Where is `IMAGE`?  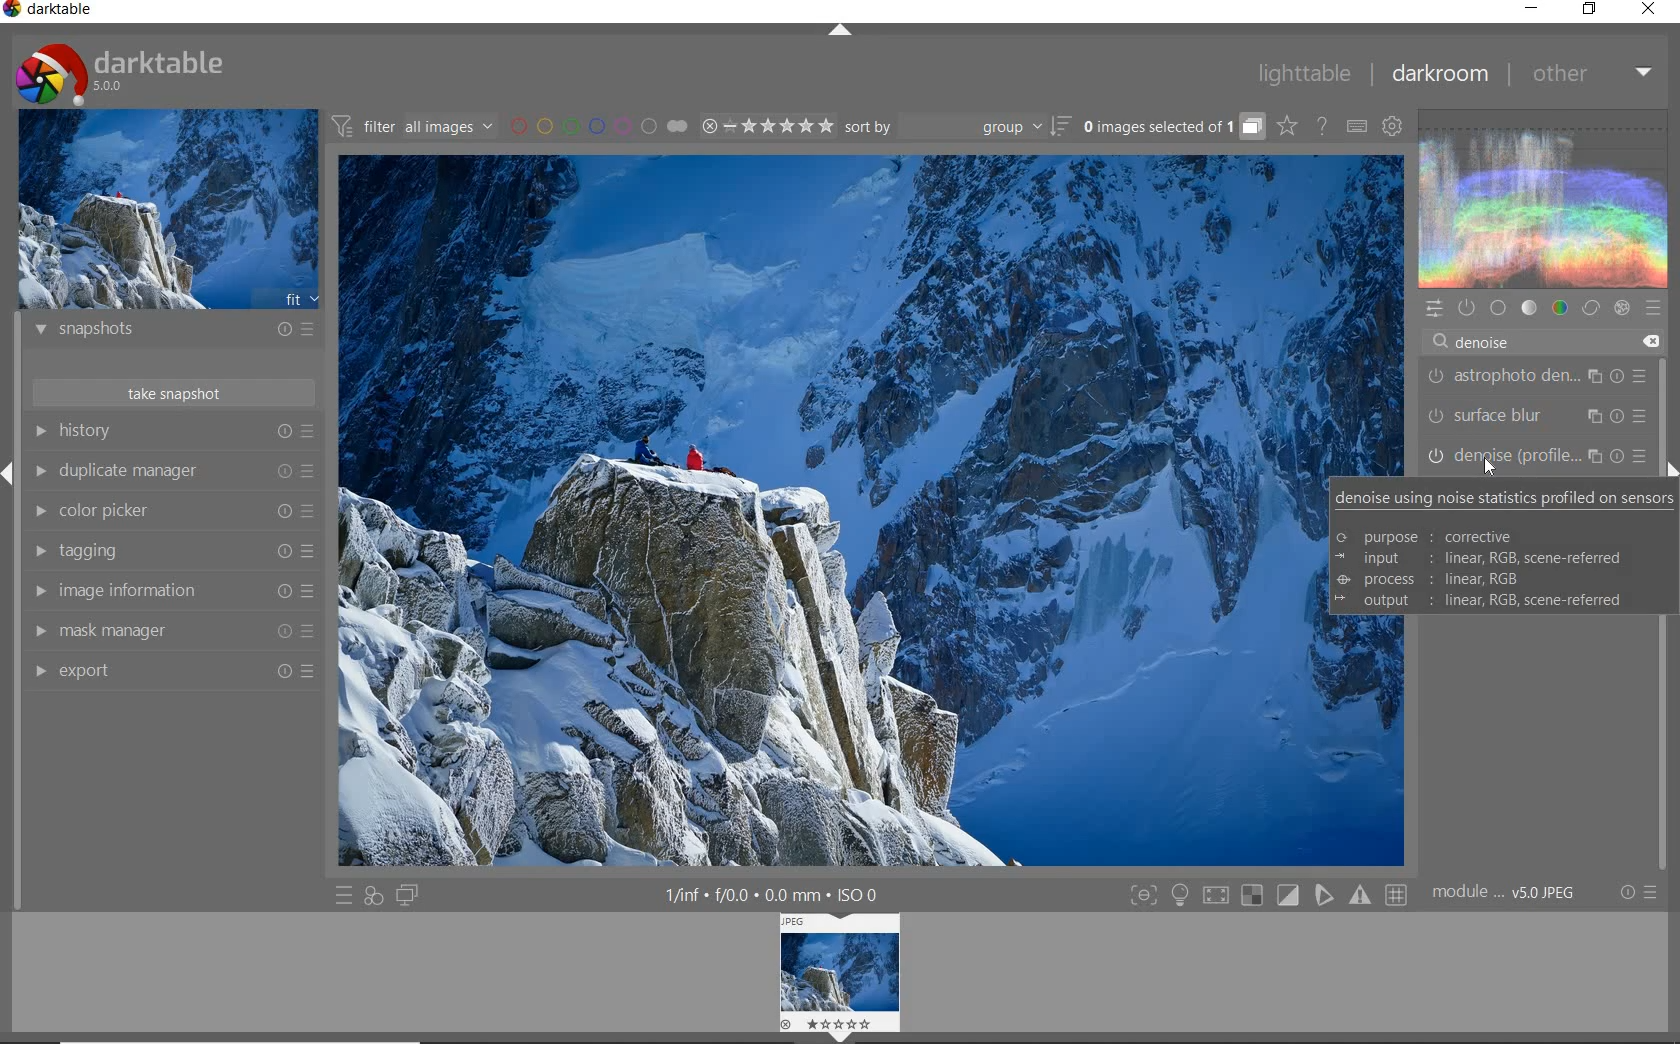
IMAGE is located at coordinates (841, 975).